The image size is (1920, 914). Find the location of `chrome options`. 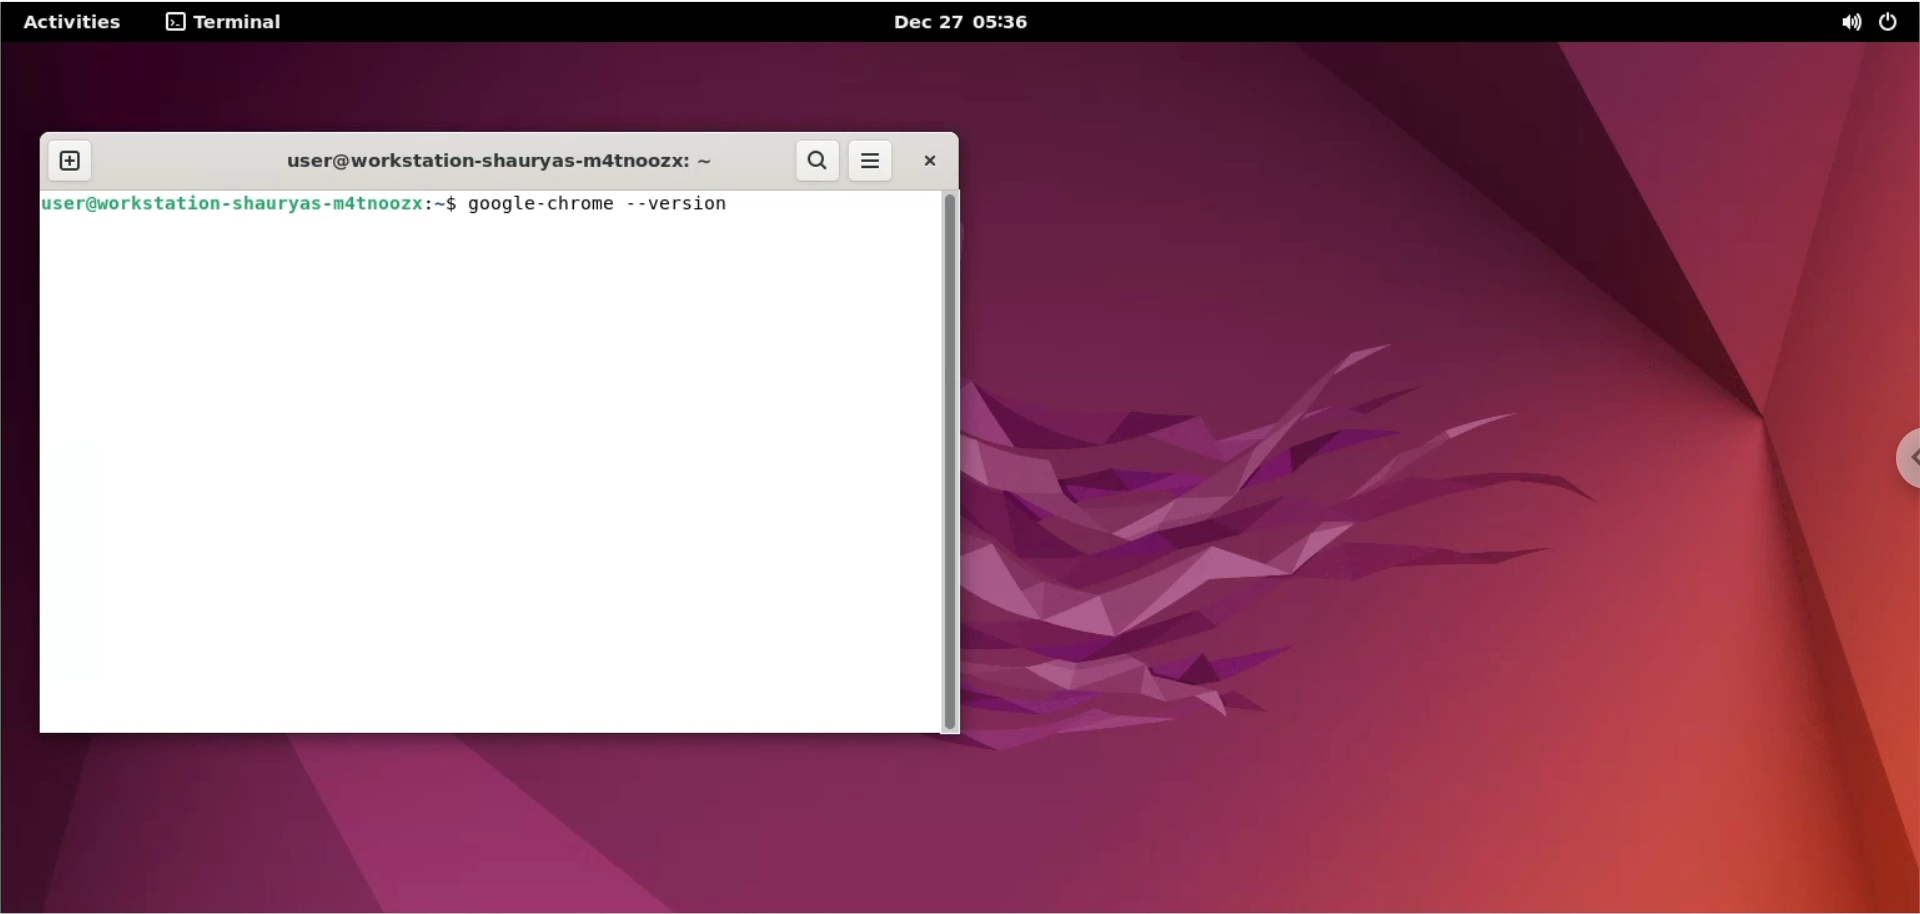

chrome options is located at coordinates (1902, 459).